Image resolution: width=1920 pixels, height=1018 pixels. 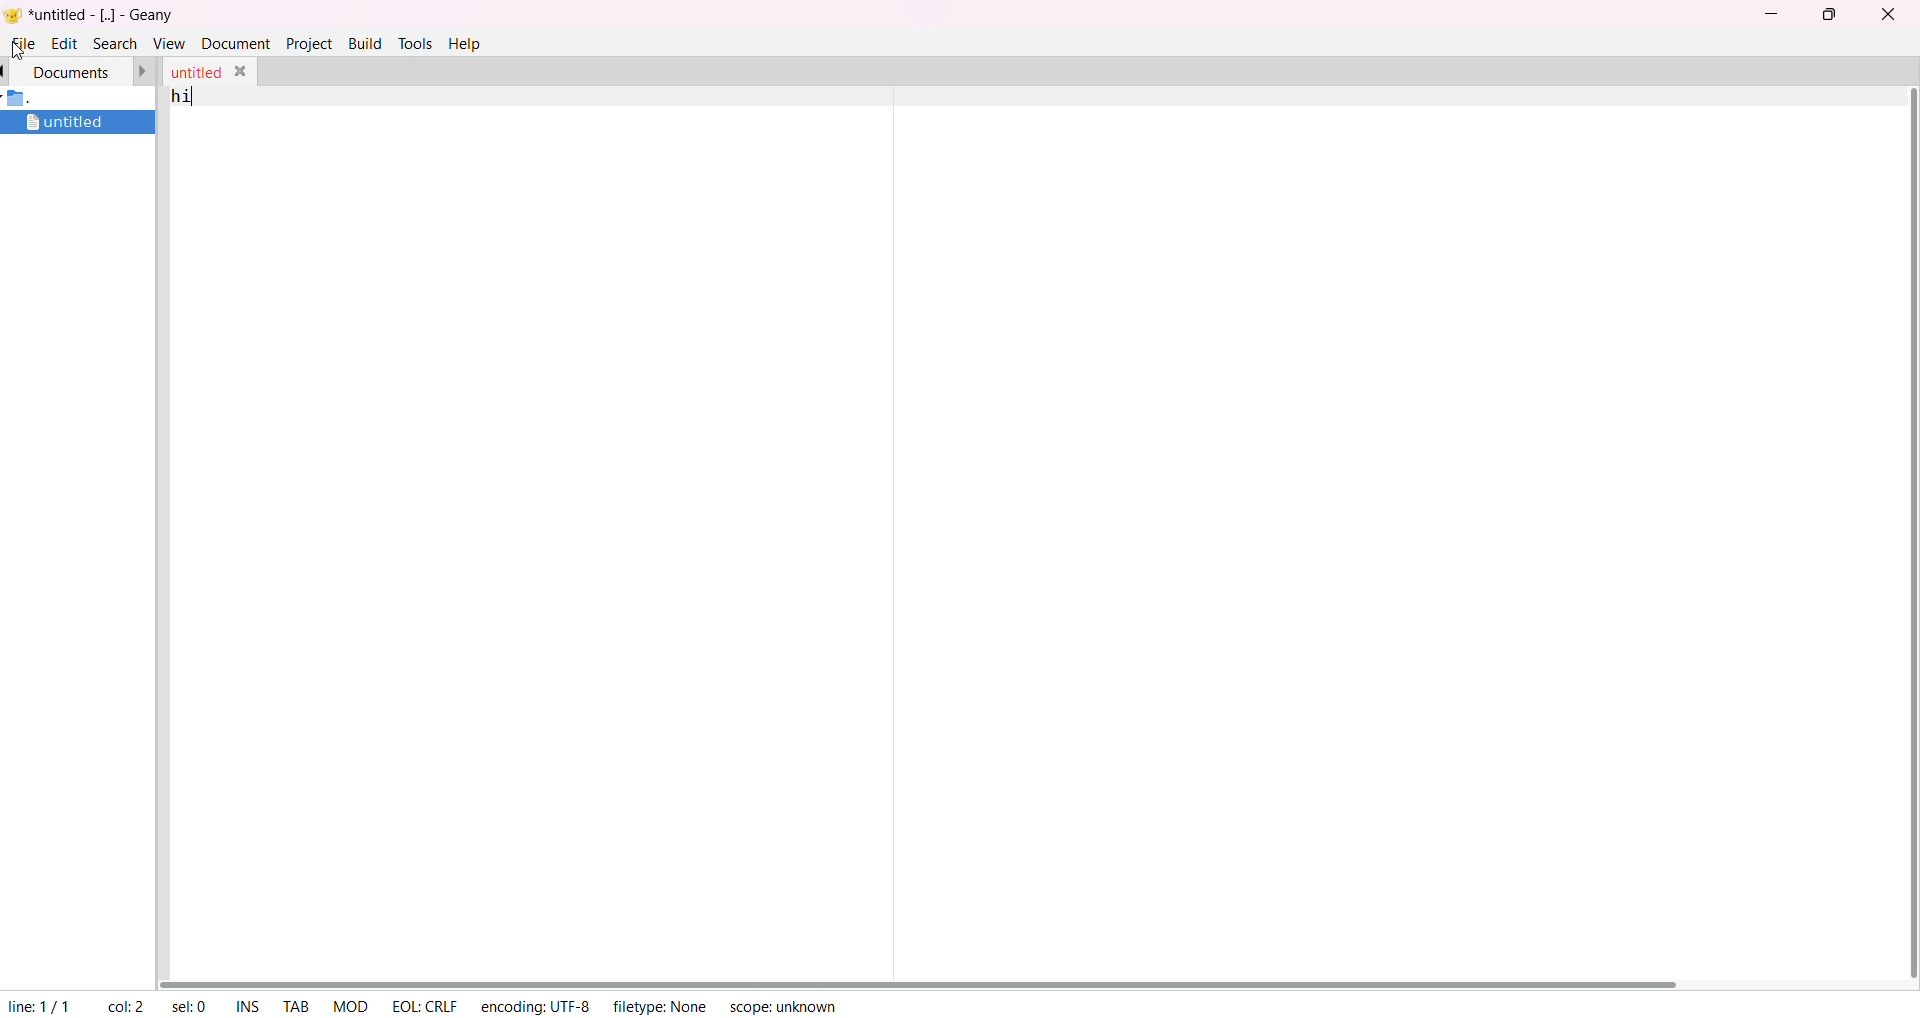 What do you see at coordinates (24, 43) in the screenshot?
I see `file` at bounding box center [24, 43].